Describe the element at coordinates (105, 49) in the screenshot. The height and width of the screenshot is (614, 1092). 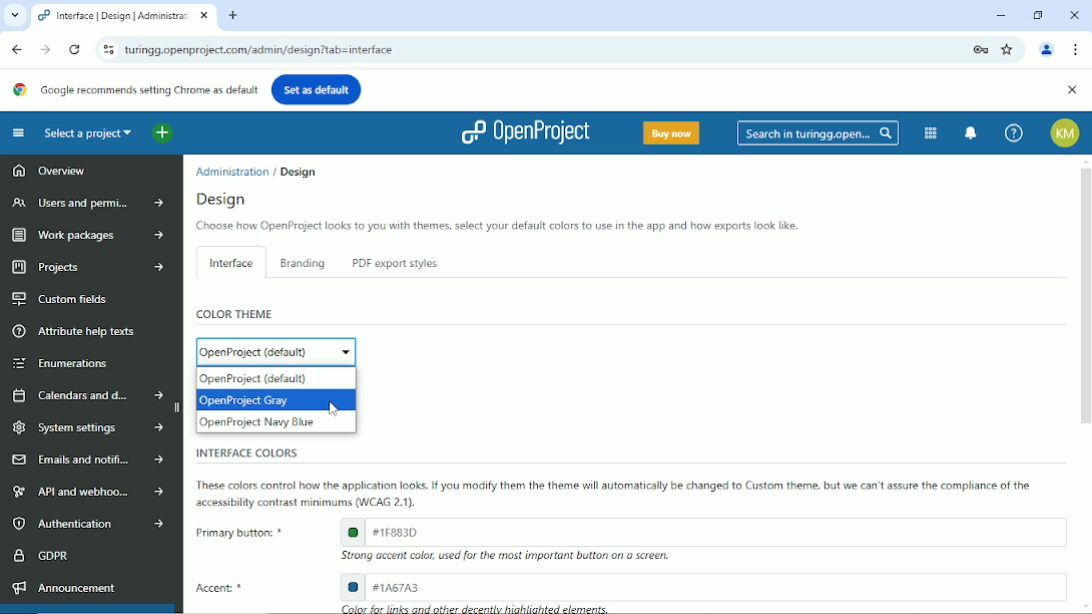
I see `View site information` at that location.